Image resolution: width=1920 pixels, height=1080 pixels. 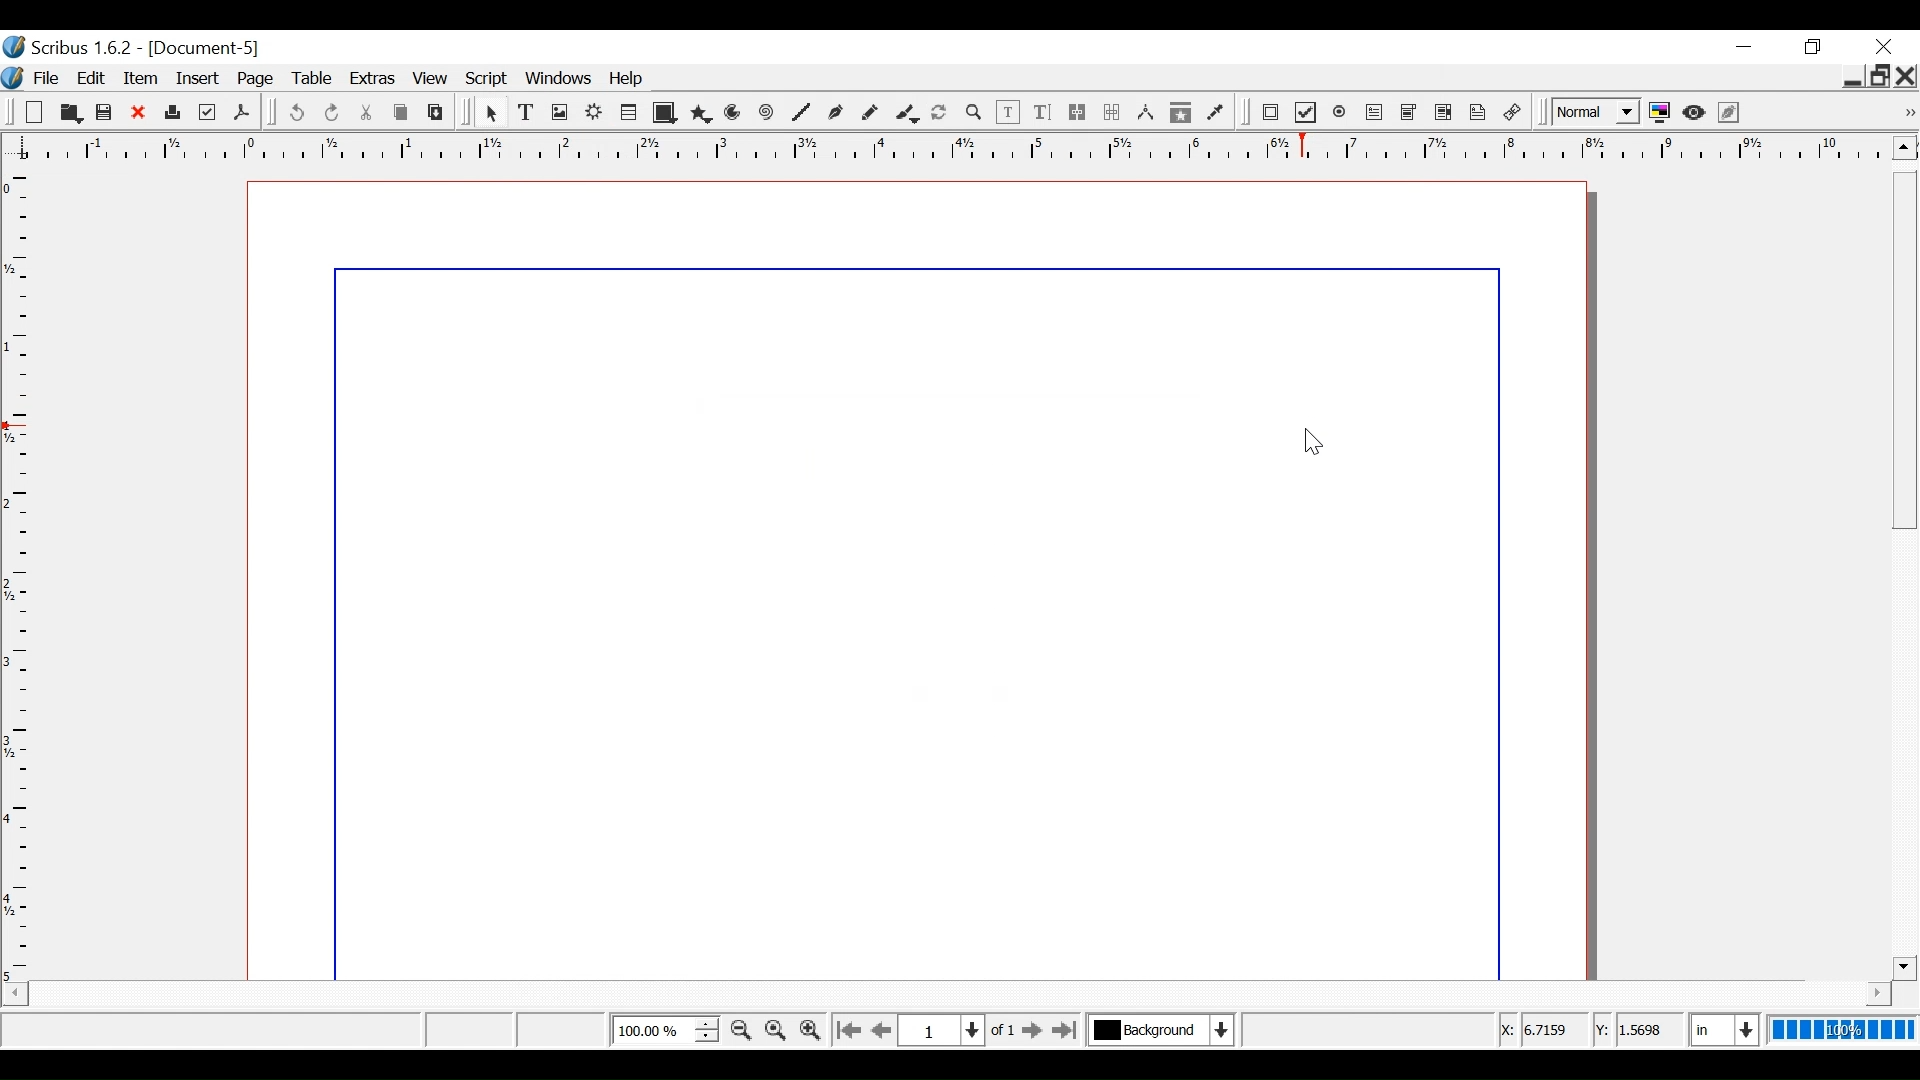 I want to click on Arc , so click(x=734, y=113).